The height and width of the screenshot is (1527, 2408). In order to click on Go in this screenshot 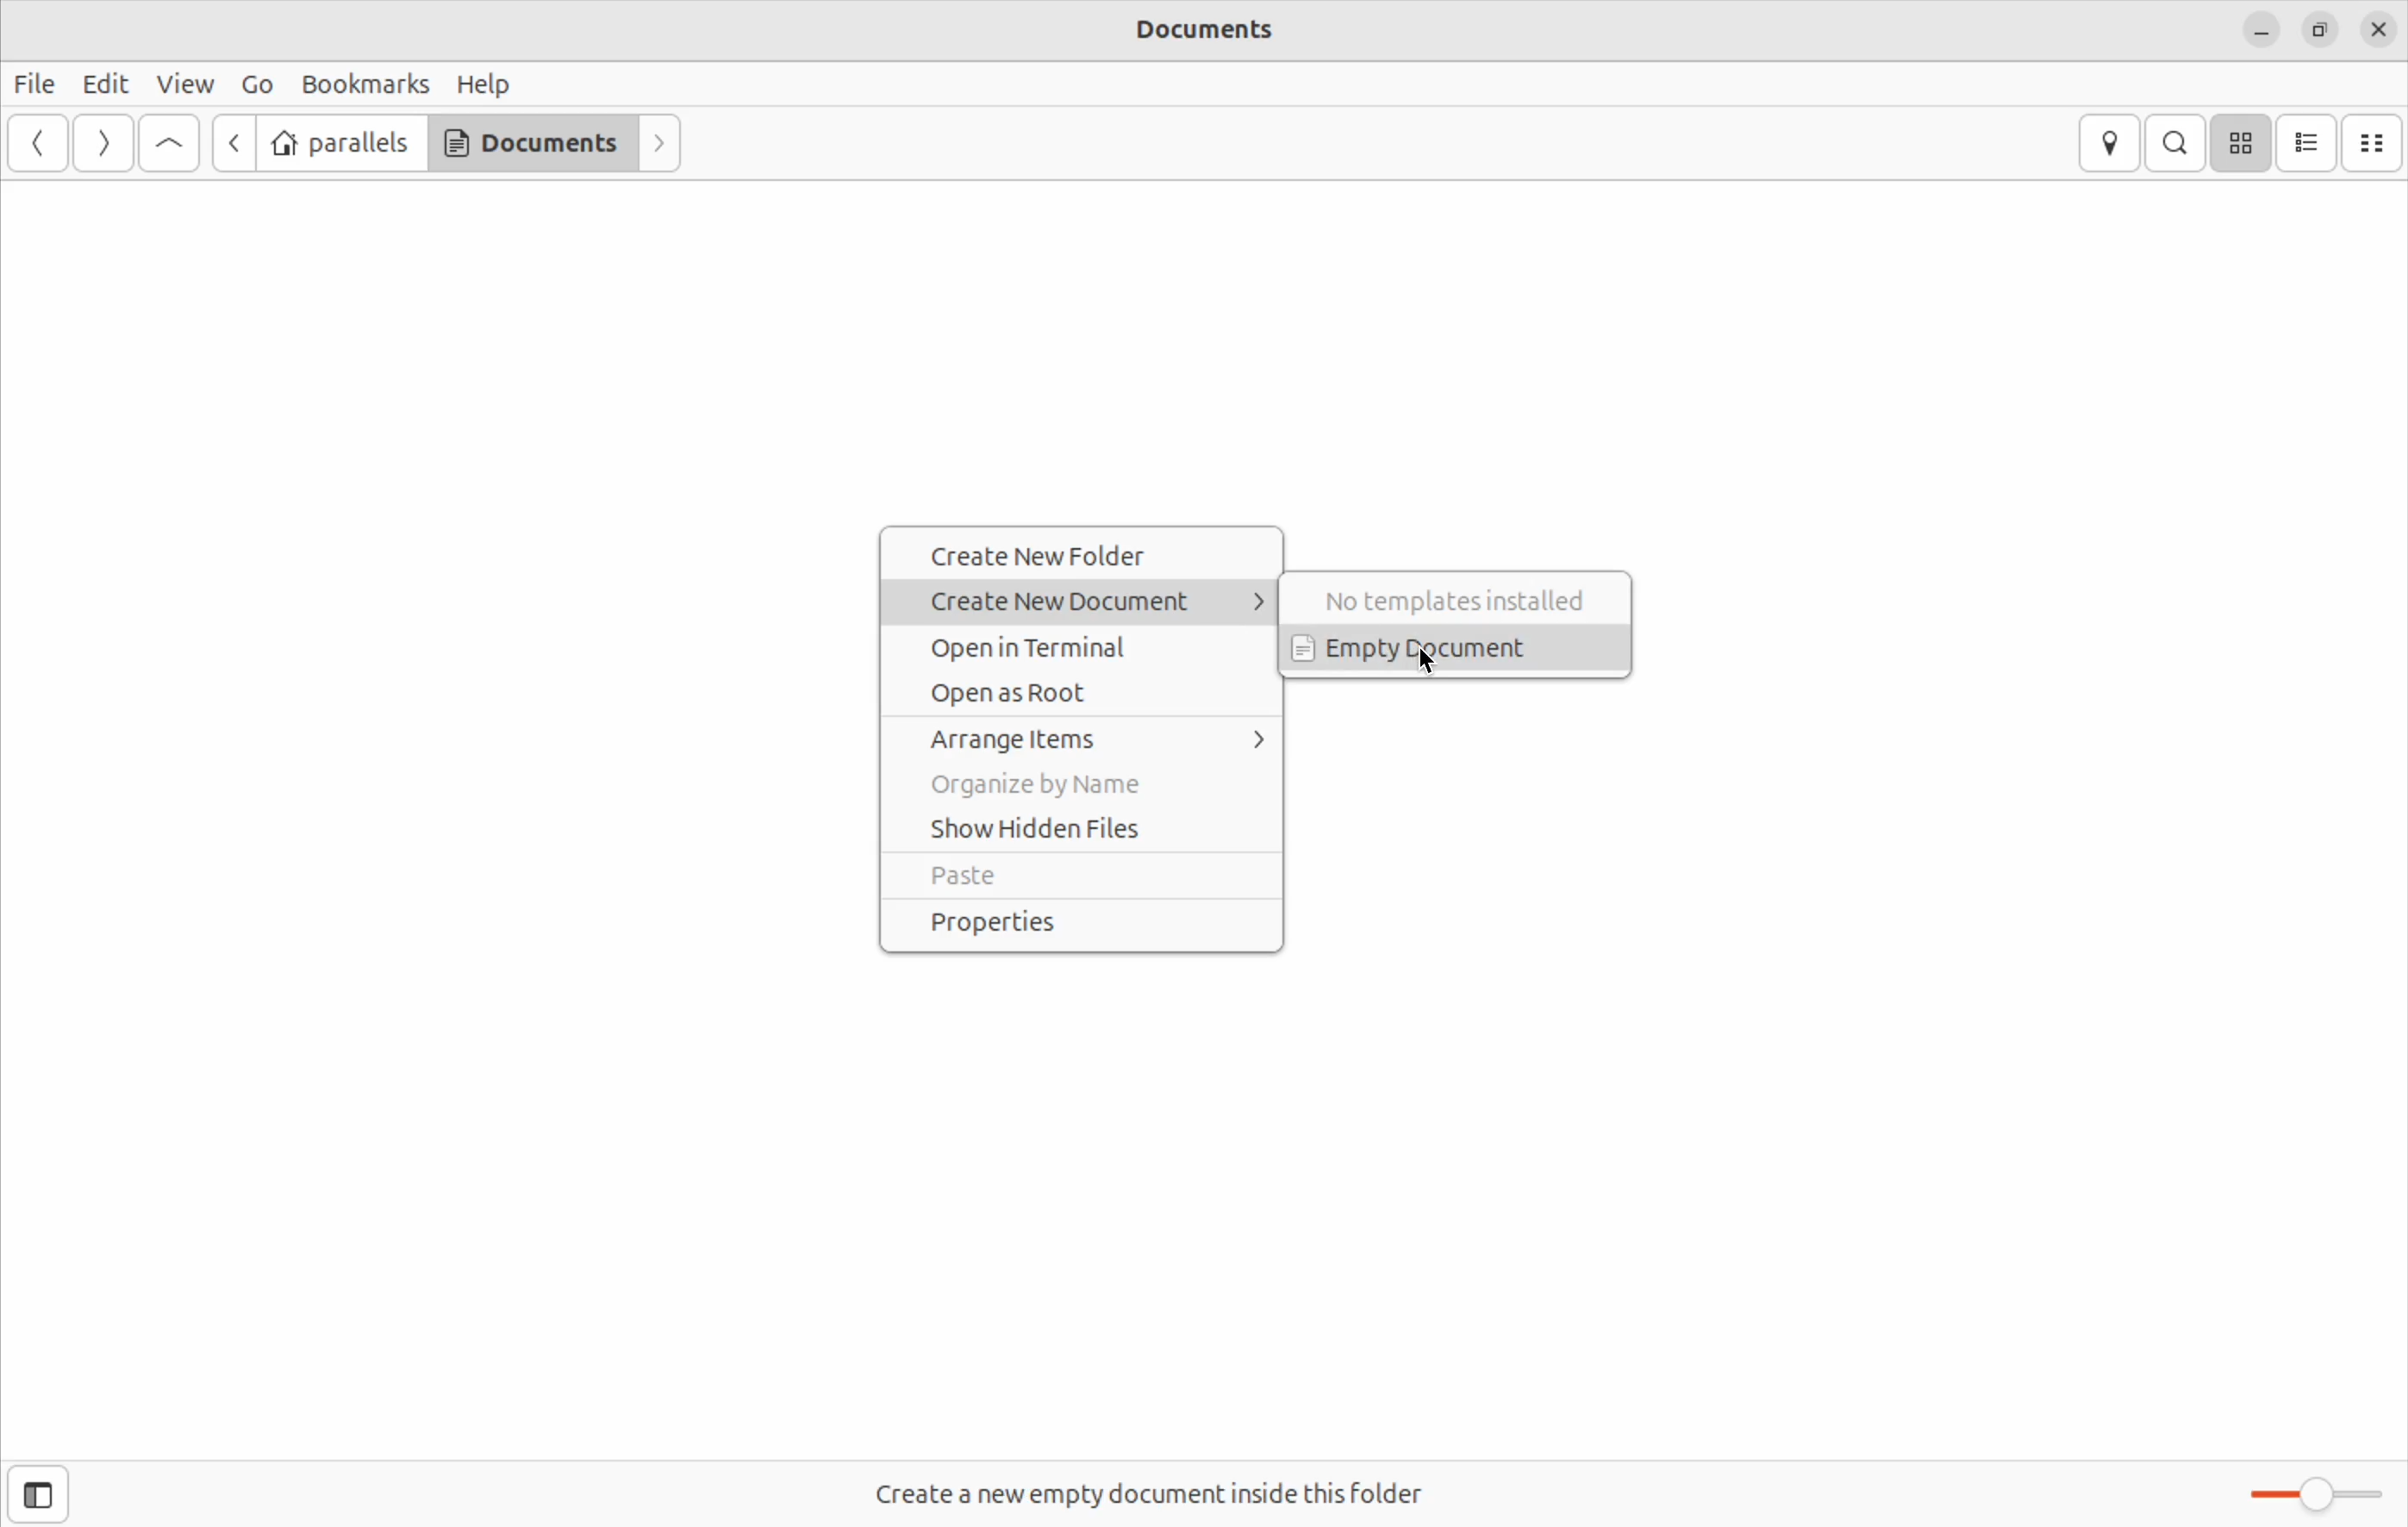, I will do `click(255, 85)`.